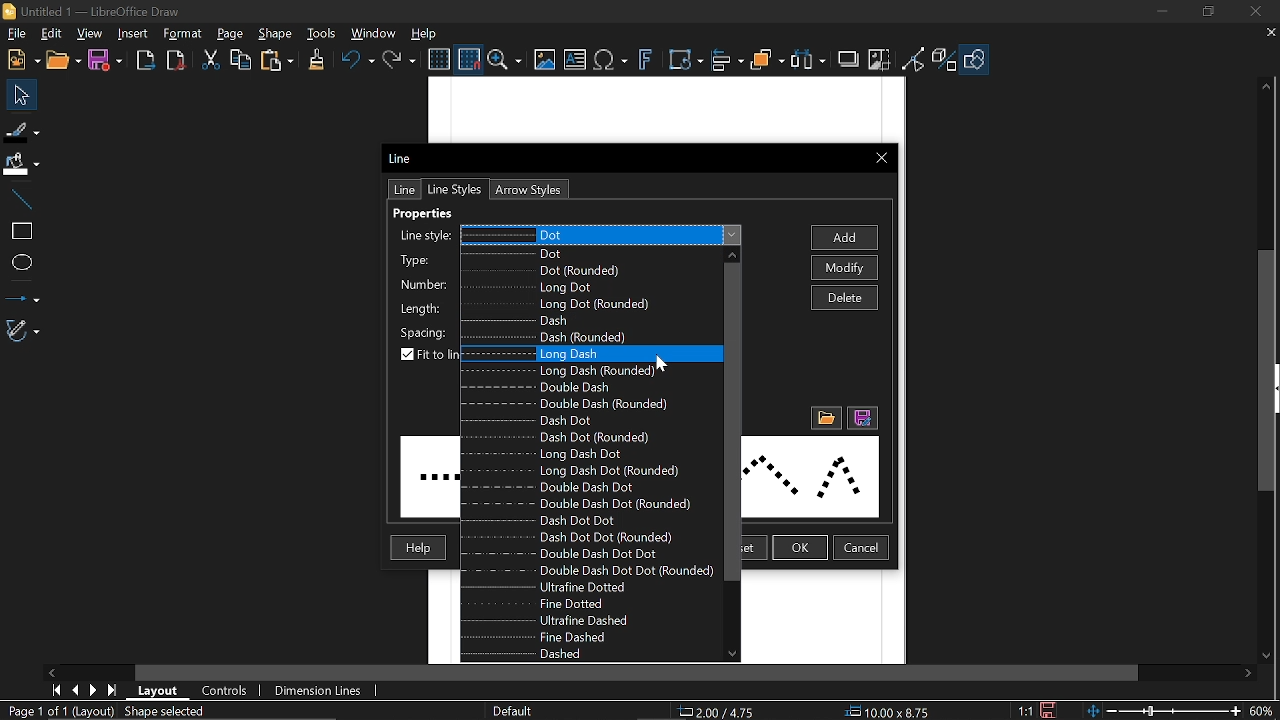  What do you see at coordinates (505, 60) in the screenshot?
I see `Zoom` at bounding box center [505, 60].